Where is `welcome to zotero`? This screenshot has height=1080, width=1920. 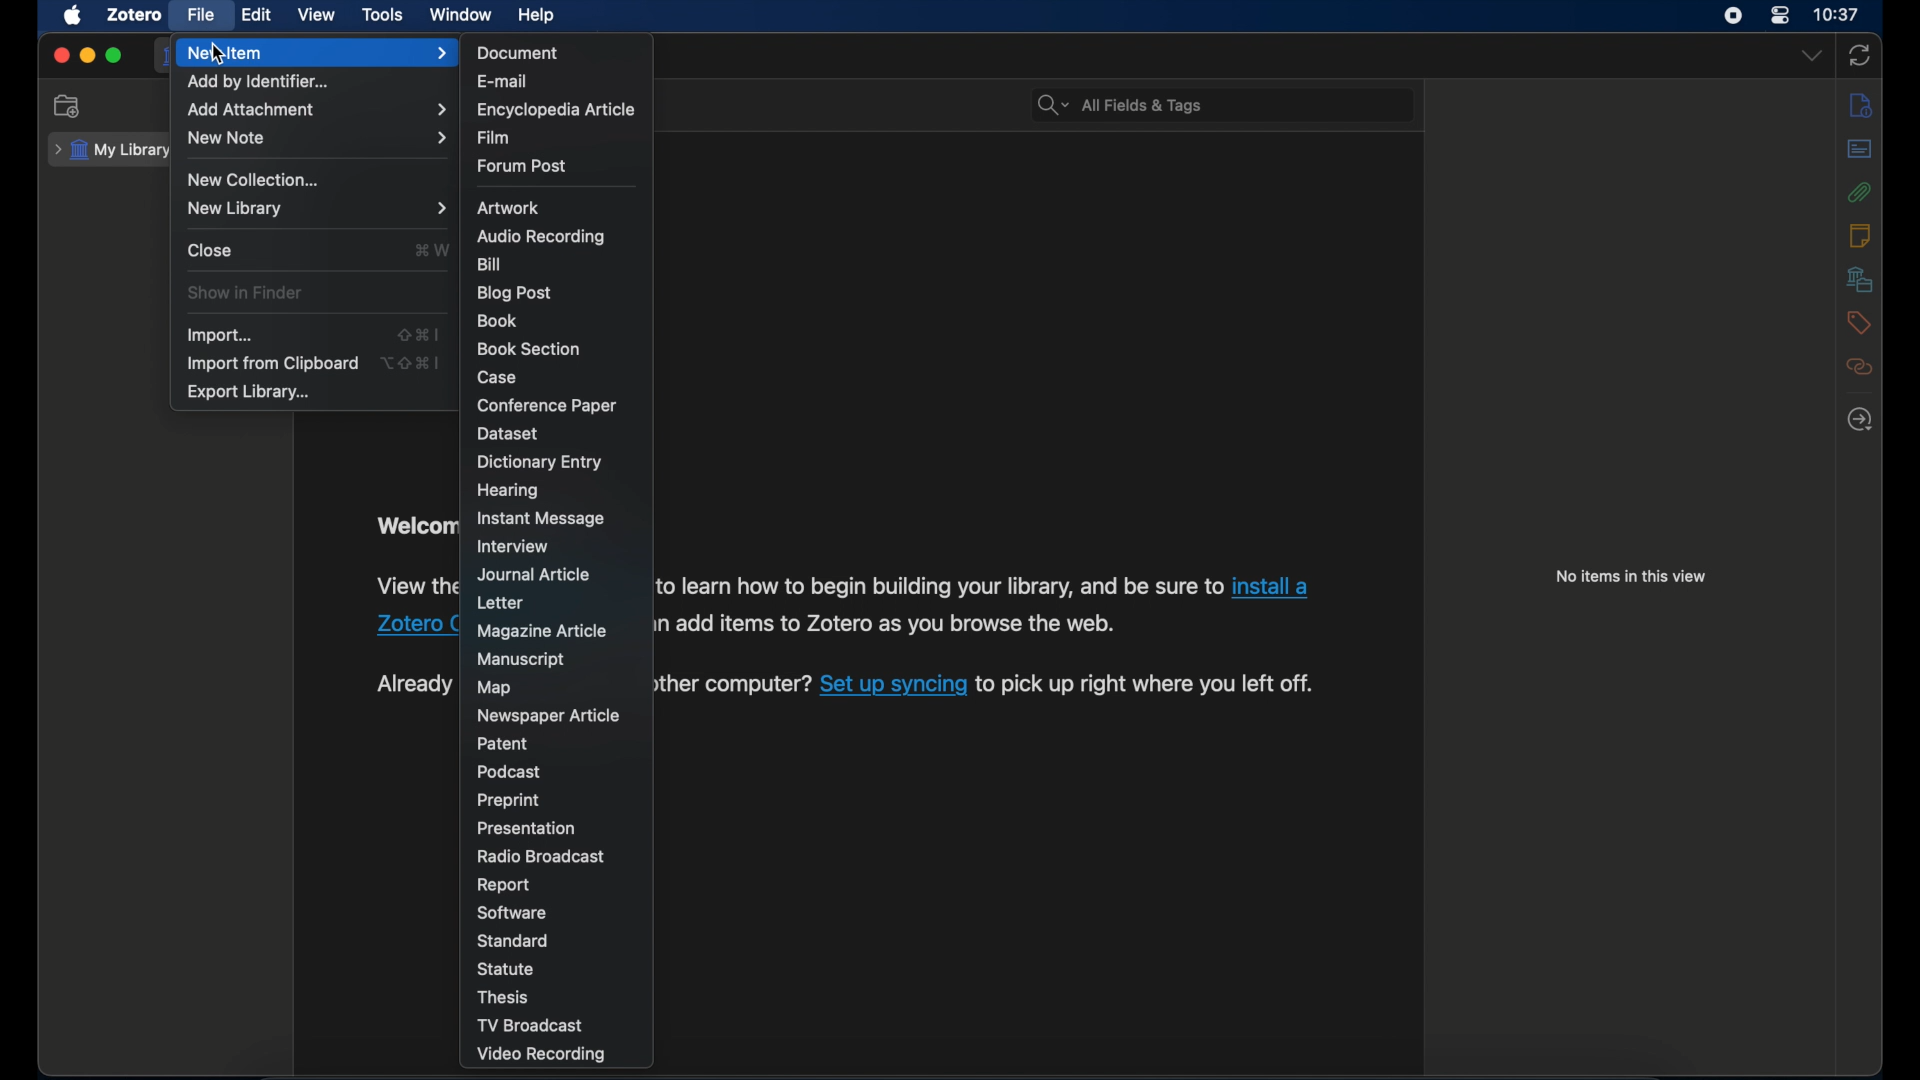
welcome to zotero is located at coordinates (415, 525).